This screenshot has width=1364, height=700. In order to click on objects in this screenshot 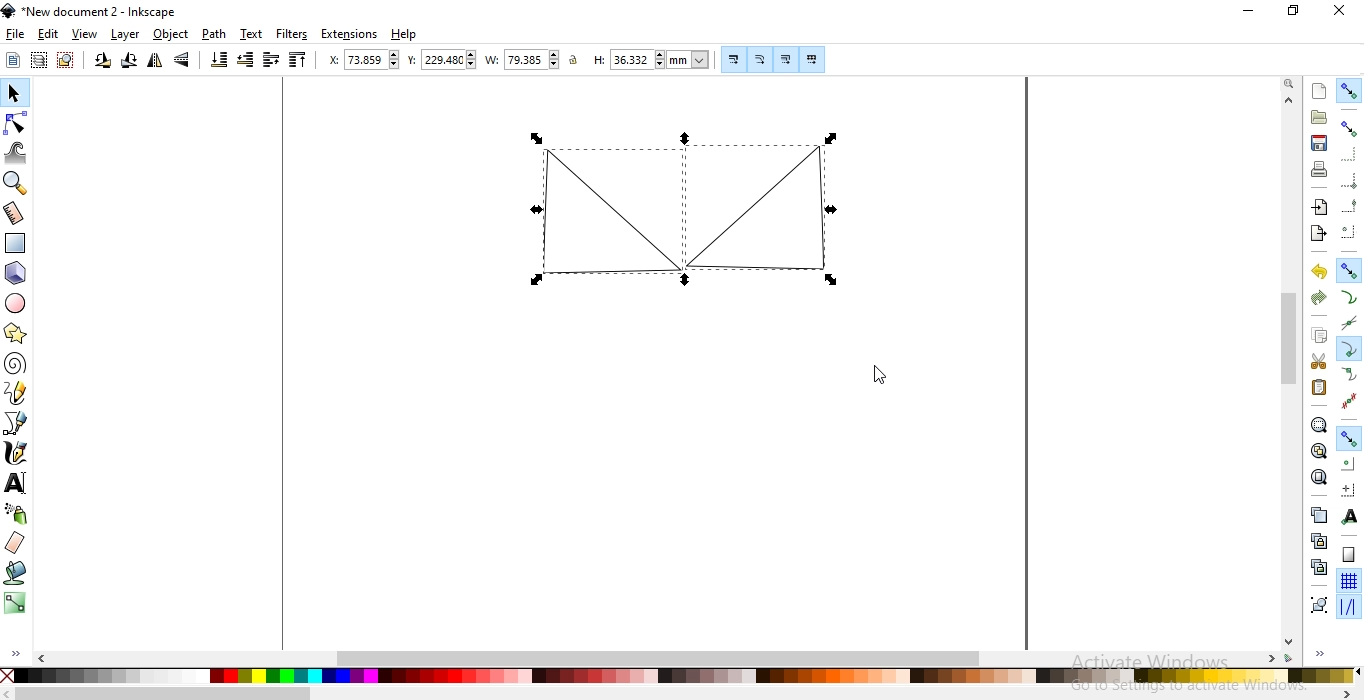, I will do `click(173, 34)`.